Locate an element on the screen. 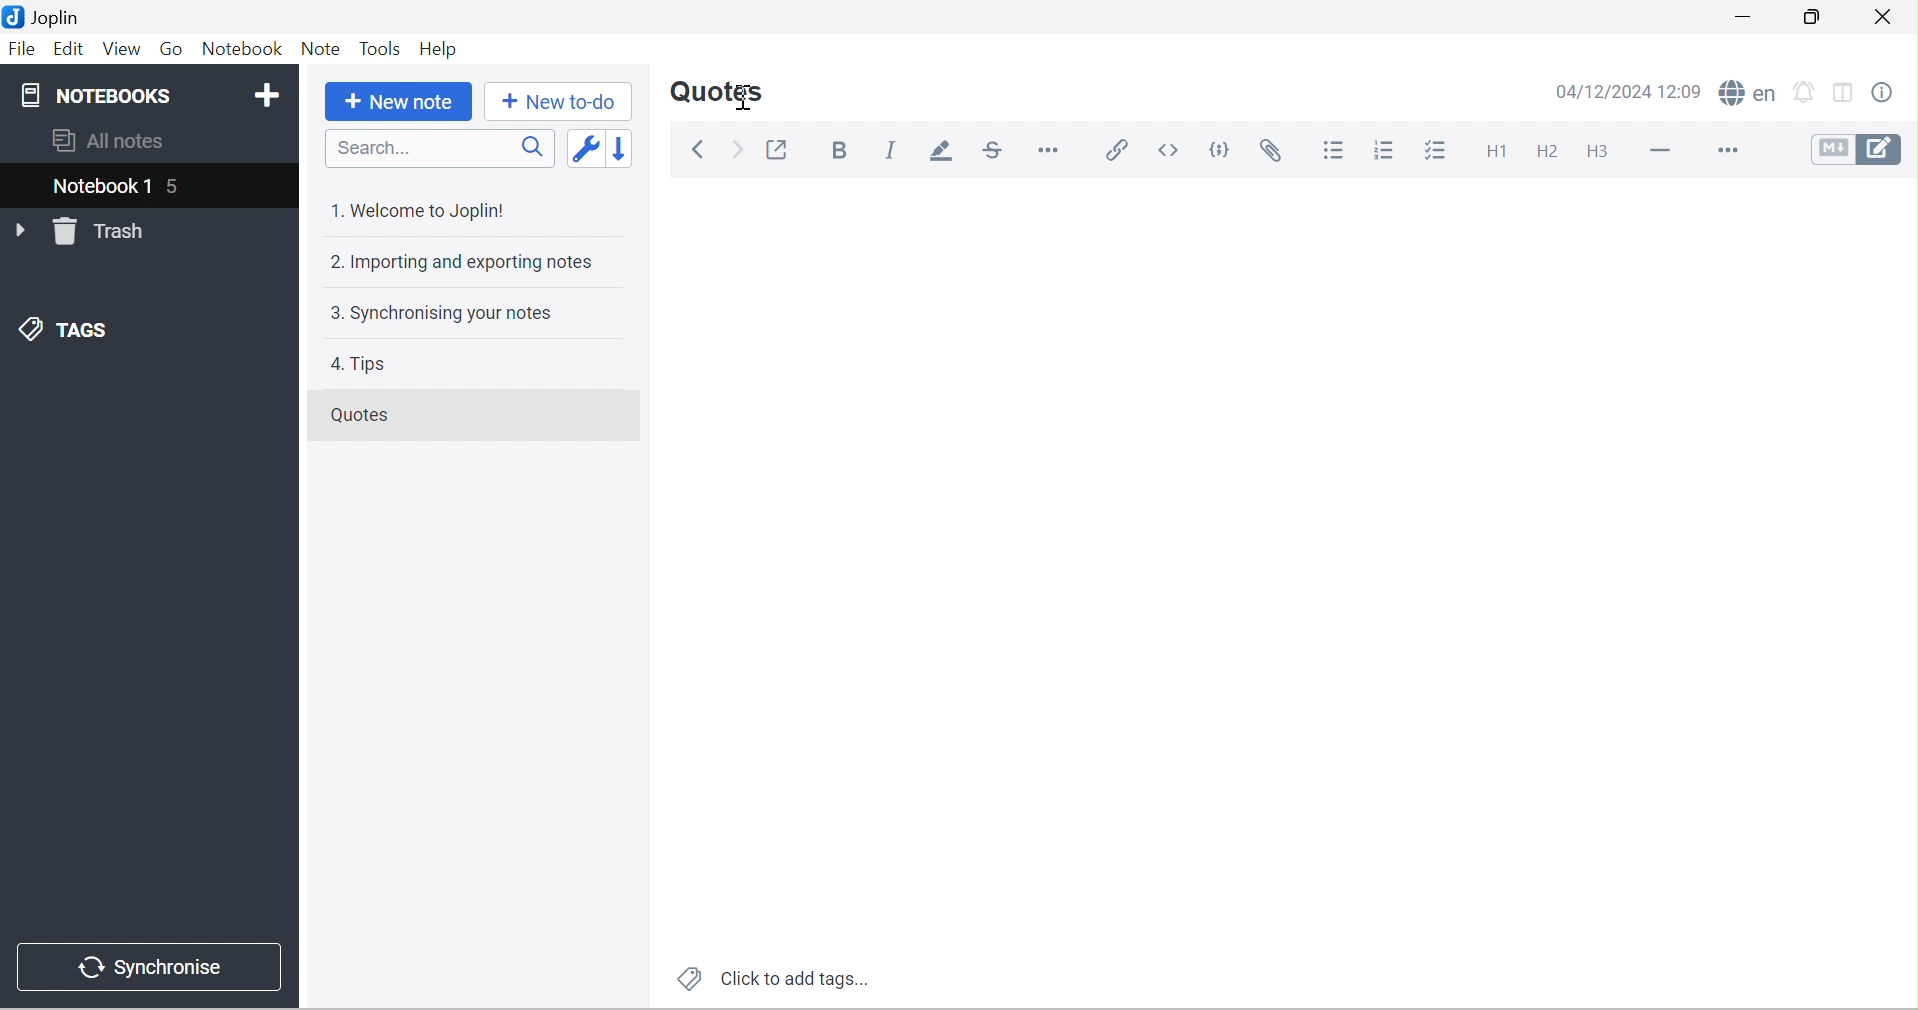 The height and width of the screenshot is (1010, 1918). 5 is located at coordinates (178, 185).